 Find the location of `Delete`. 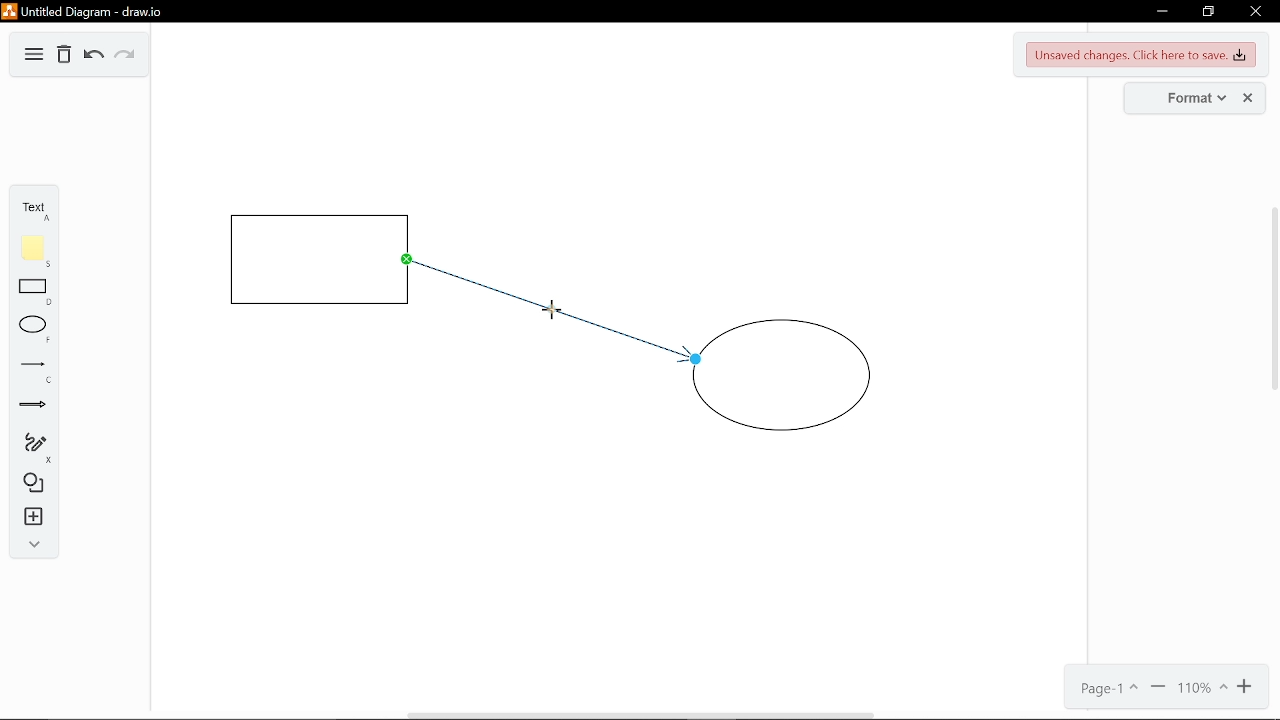

Delete is located at coordinates (65, 56).